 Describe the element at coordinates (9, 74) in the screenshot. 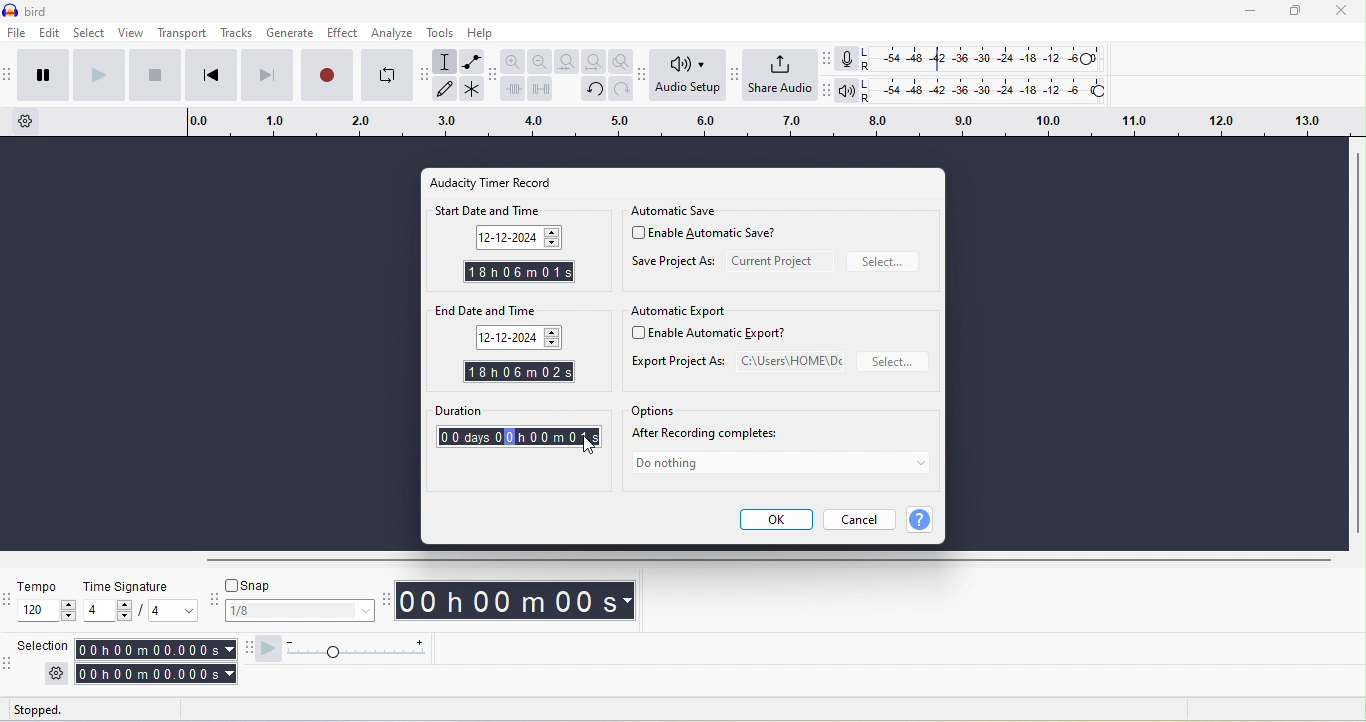

I see `audacity transport toolbar` at that location.